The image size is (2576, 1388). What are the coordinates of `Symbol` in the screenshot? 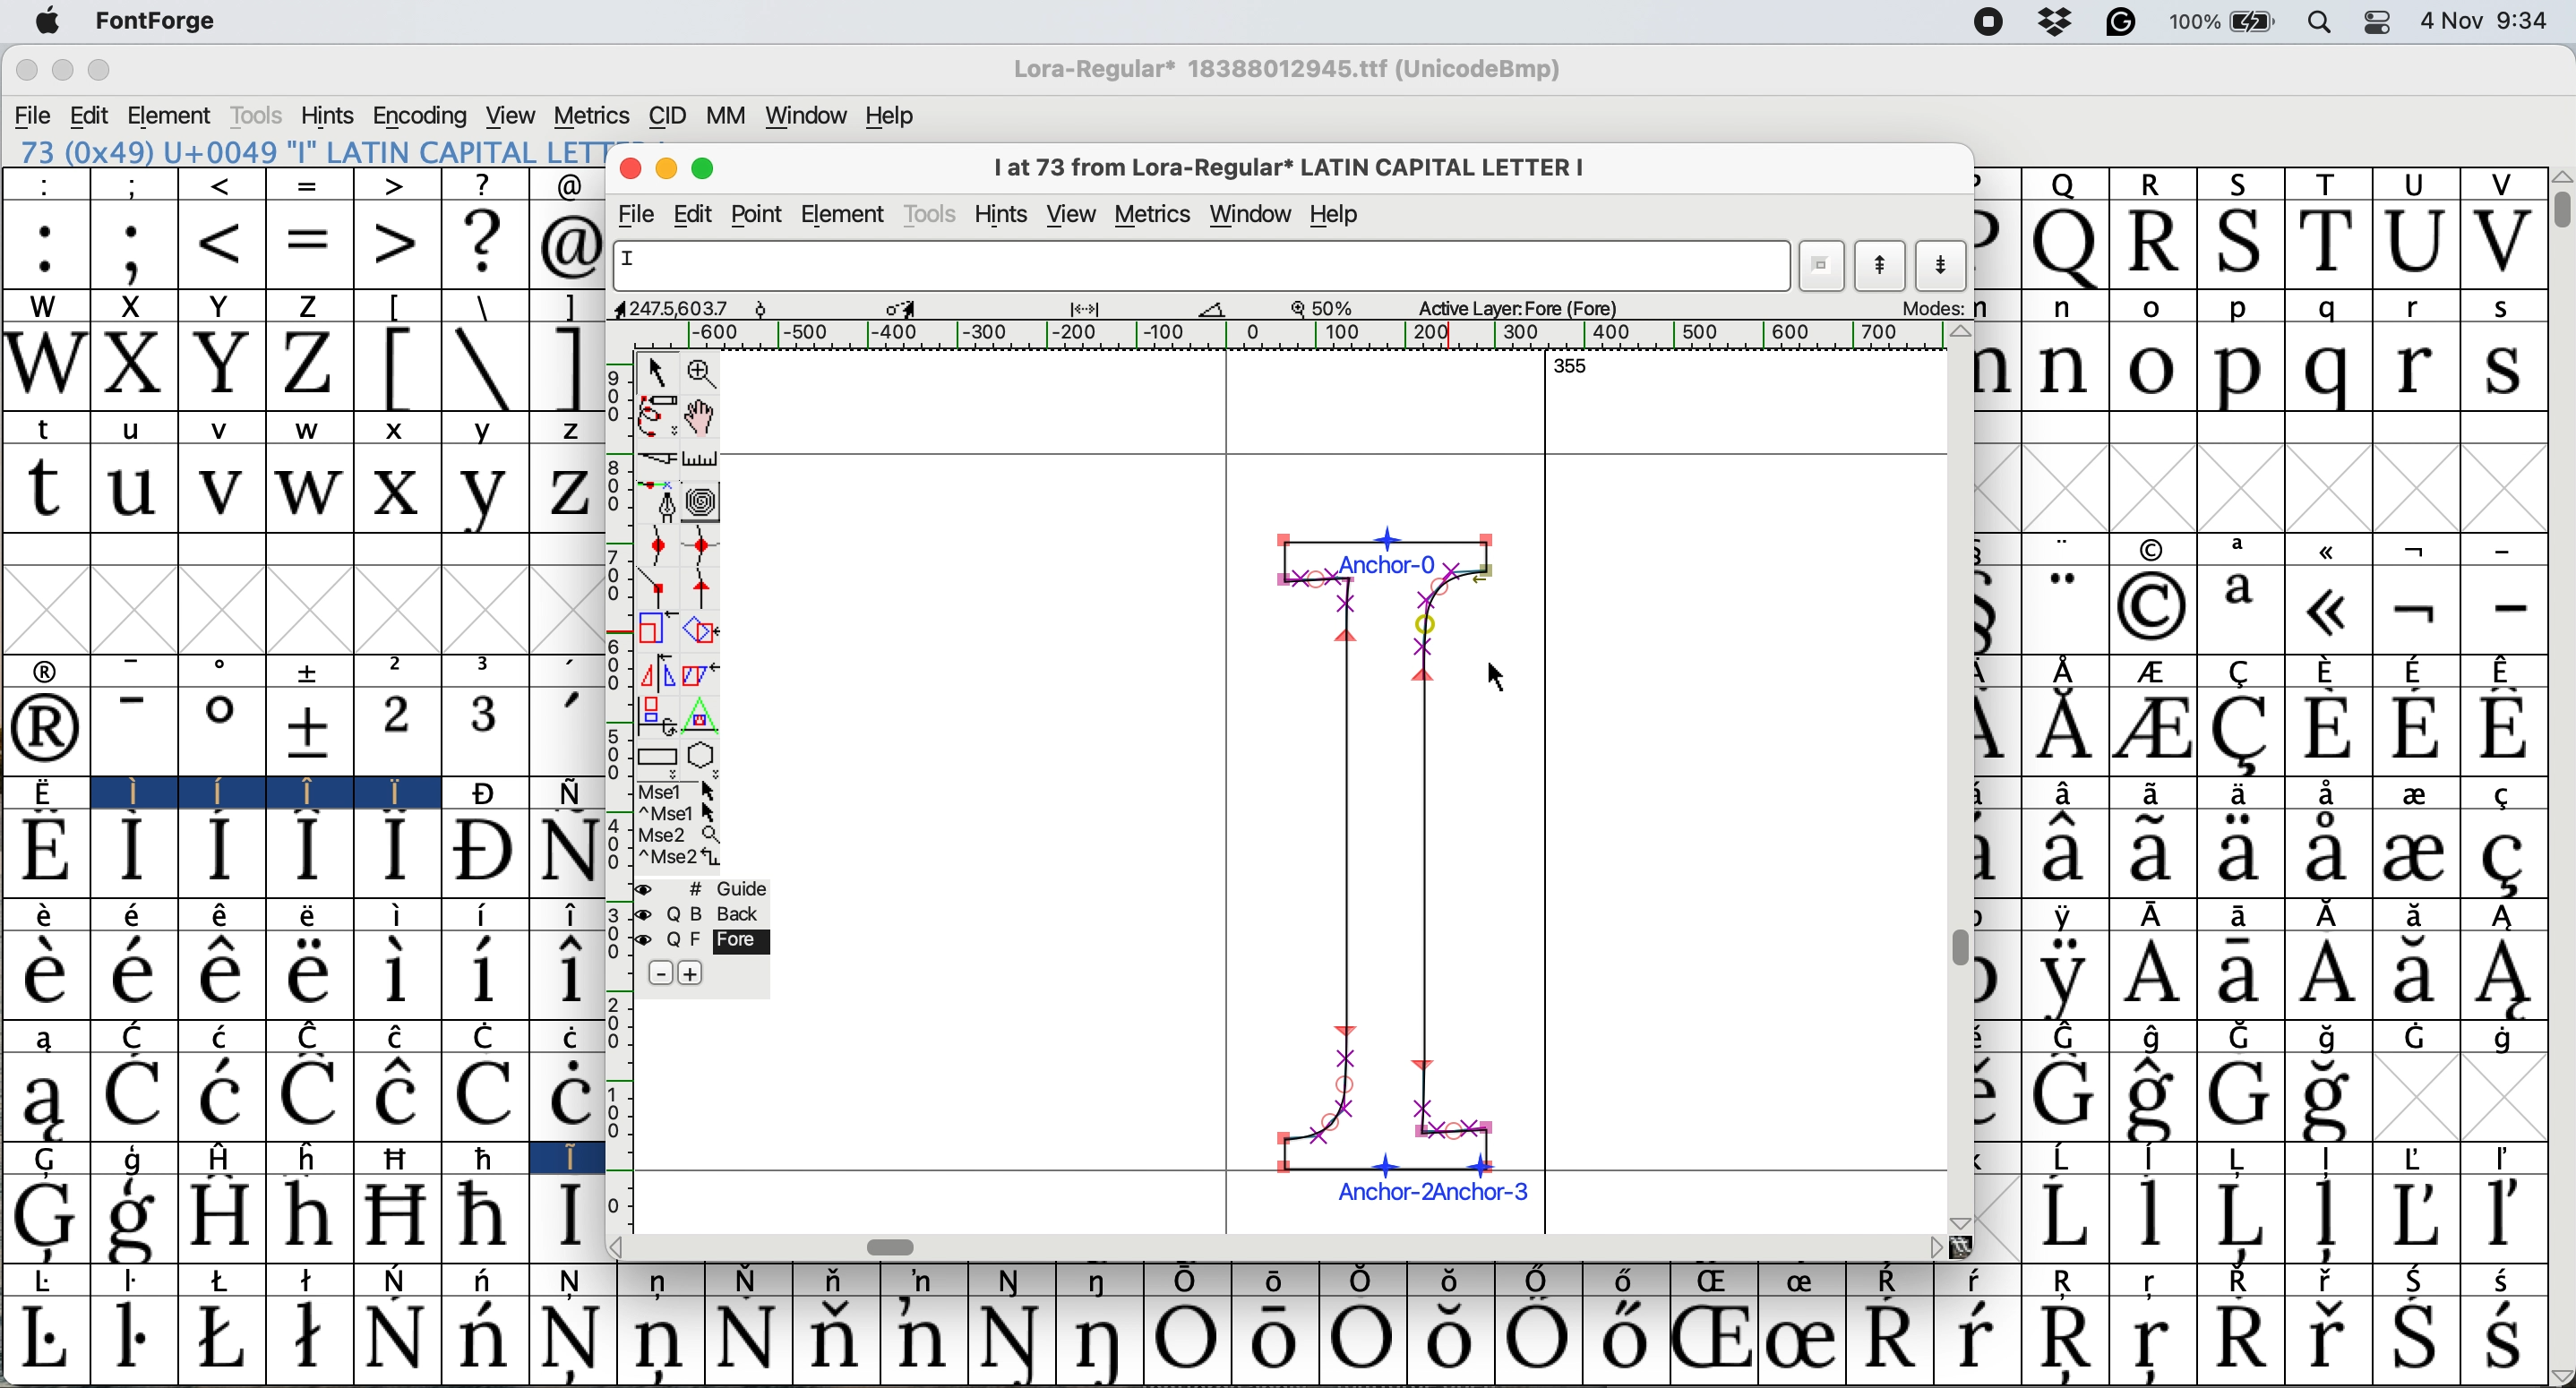 It's located at (2246, 1037).